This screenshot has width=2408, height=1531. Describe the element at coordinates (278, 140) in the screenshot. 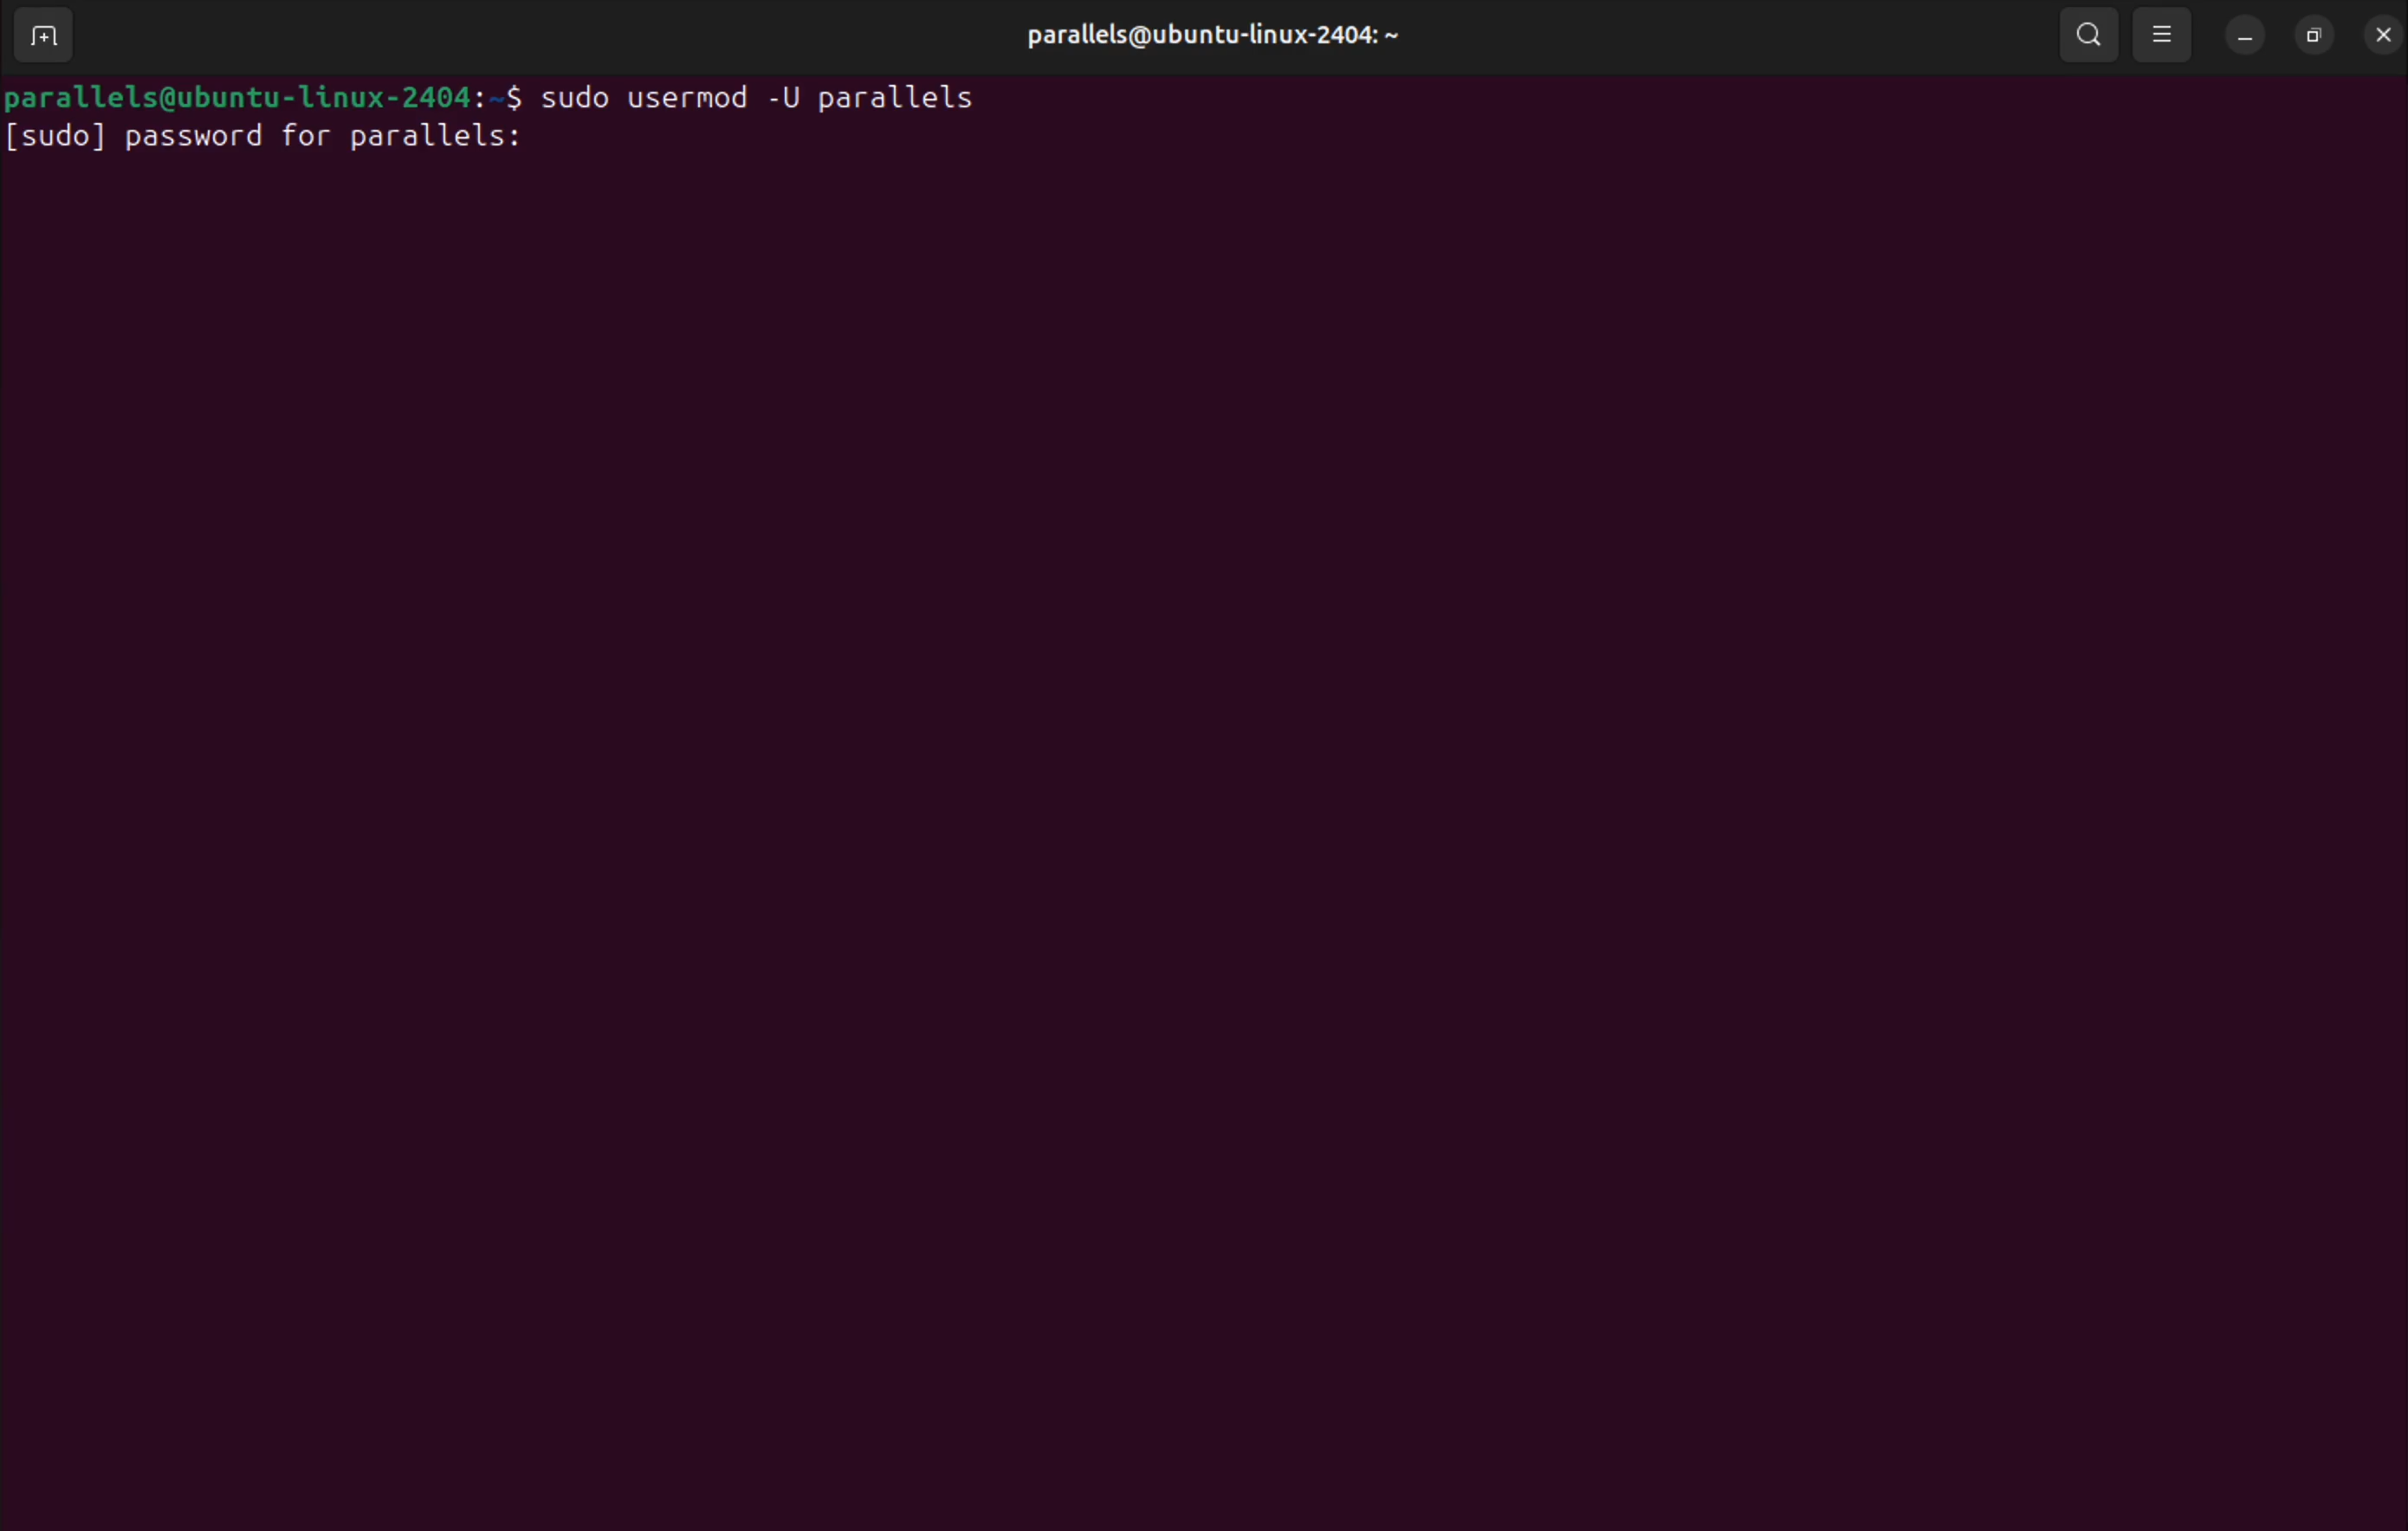

I see `password for parallels` at that location.